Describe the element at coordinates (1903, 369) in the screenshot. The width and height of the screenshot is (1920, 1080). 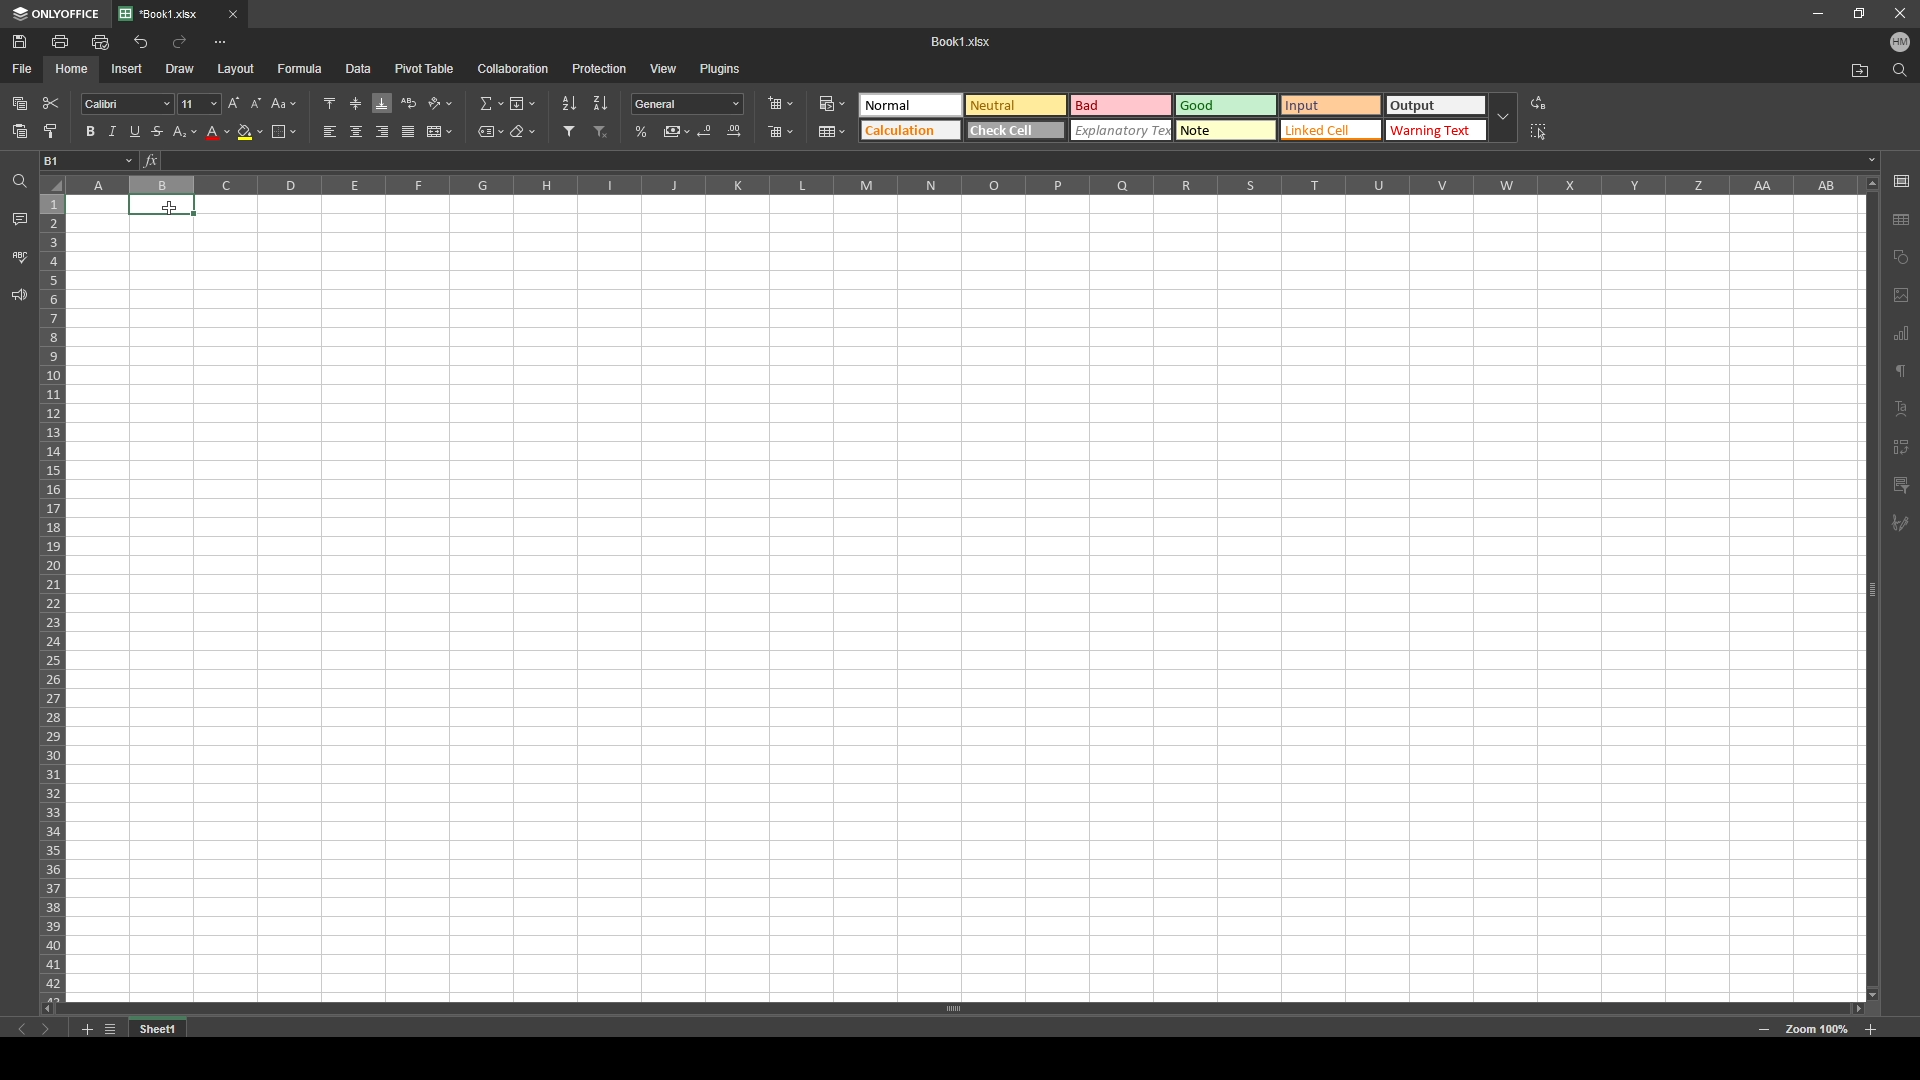
I see `paragraph` at that location.